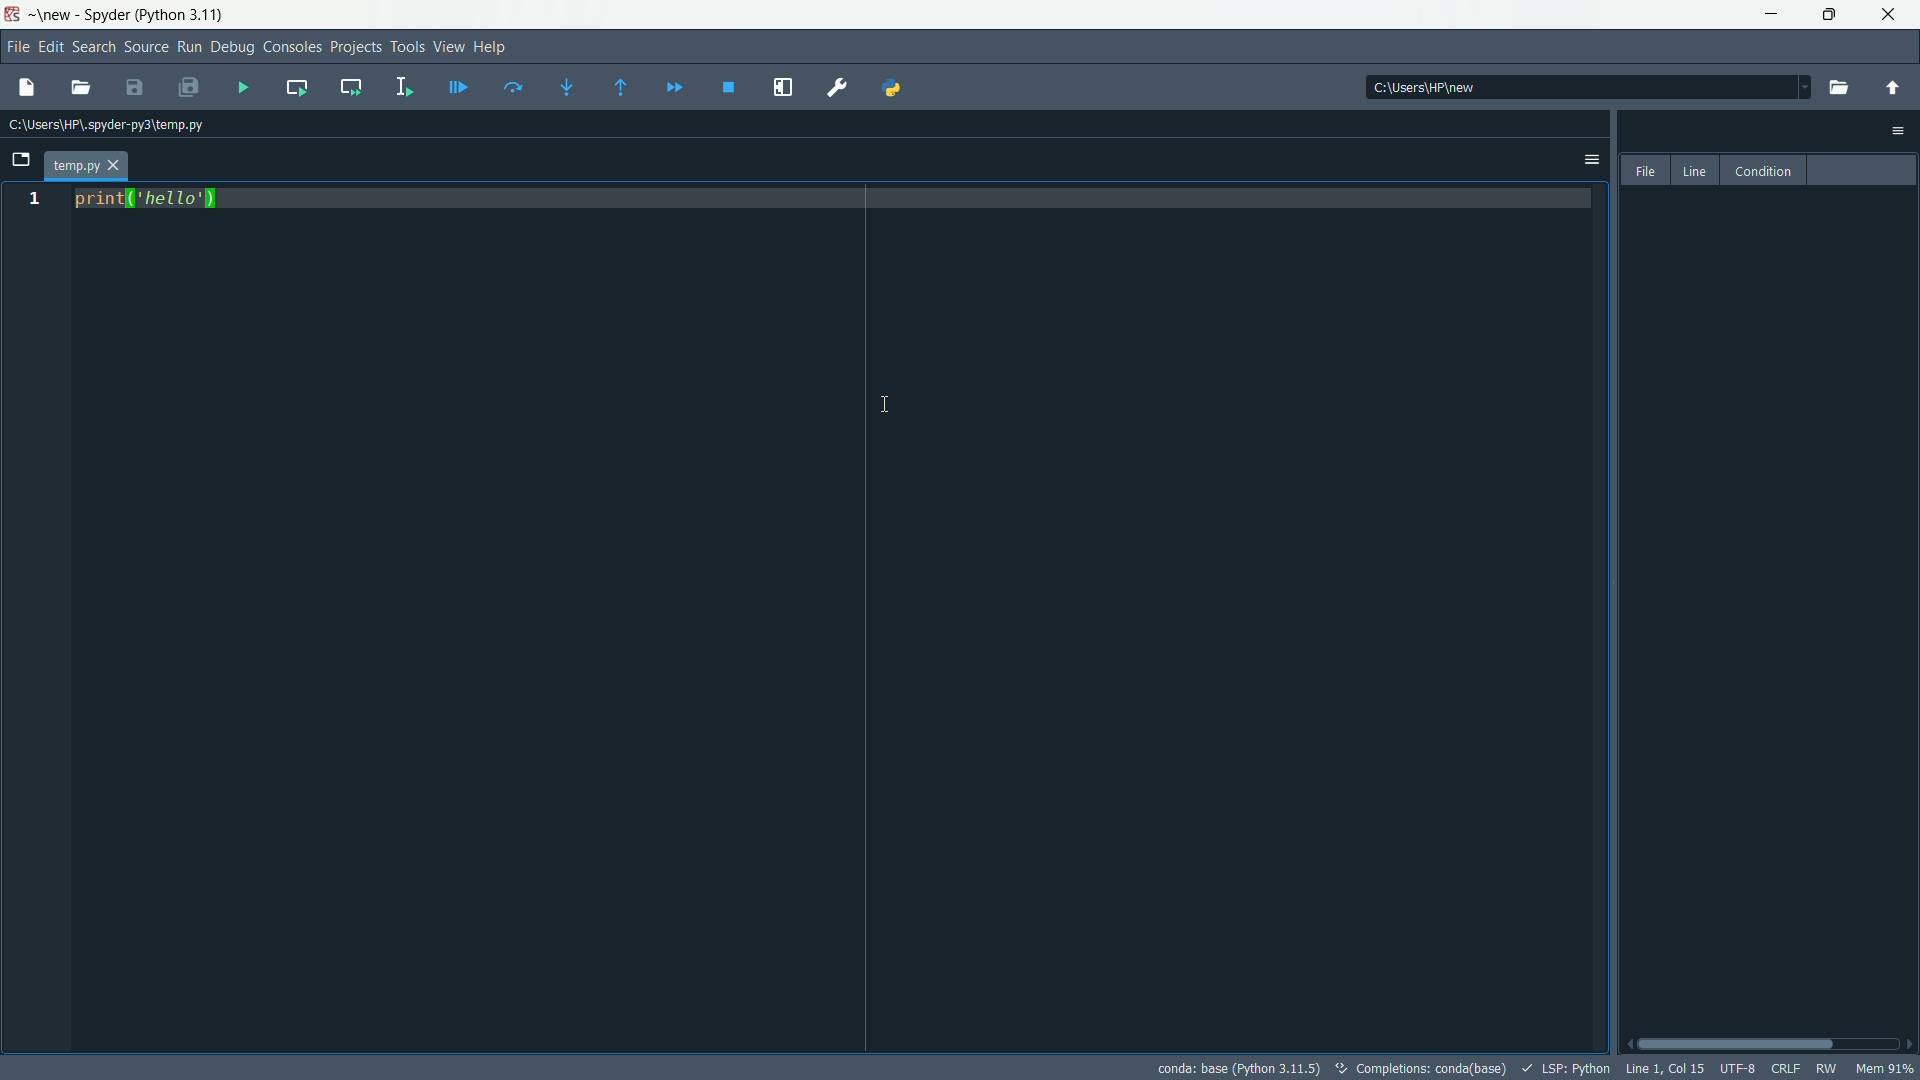 This screenshot has height=1080, width=1920. I want to click on edit menu, so click(50, 48).